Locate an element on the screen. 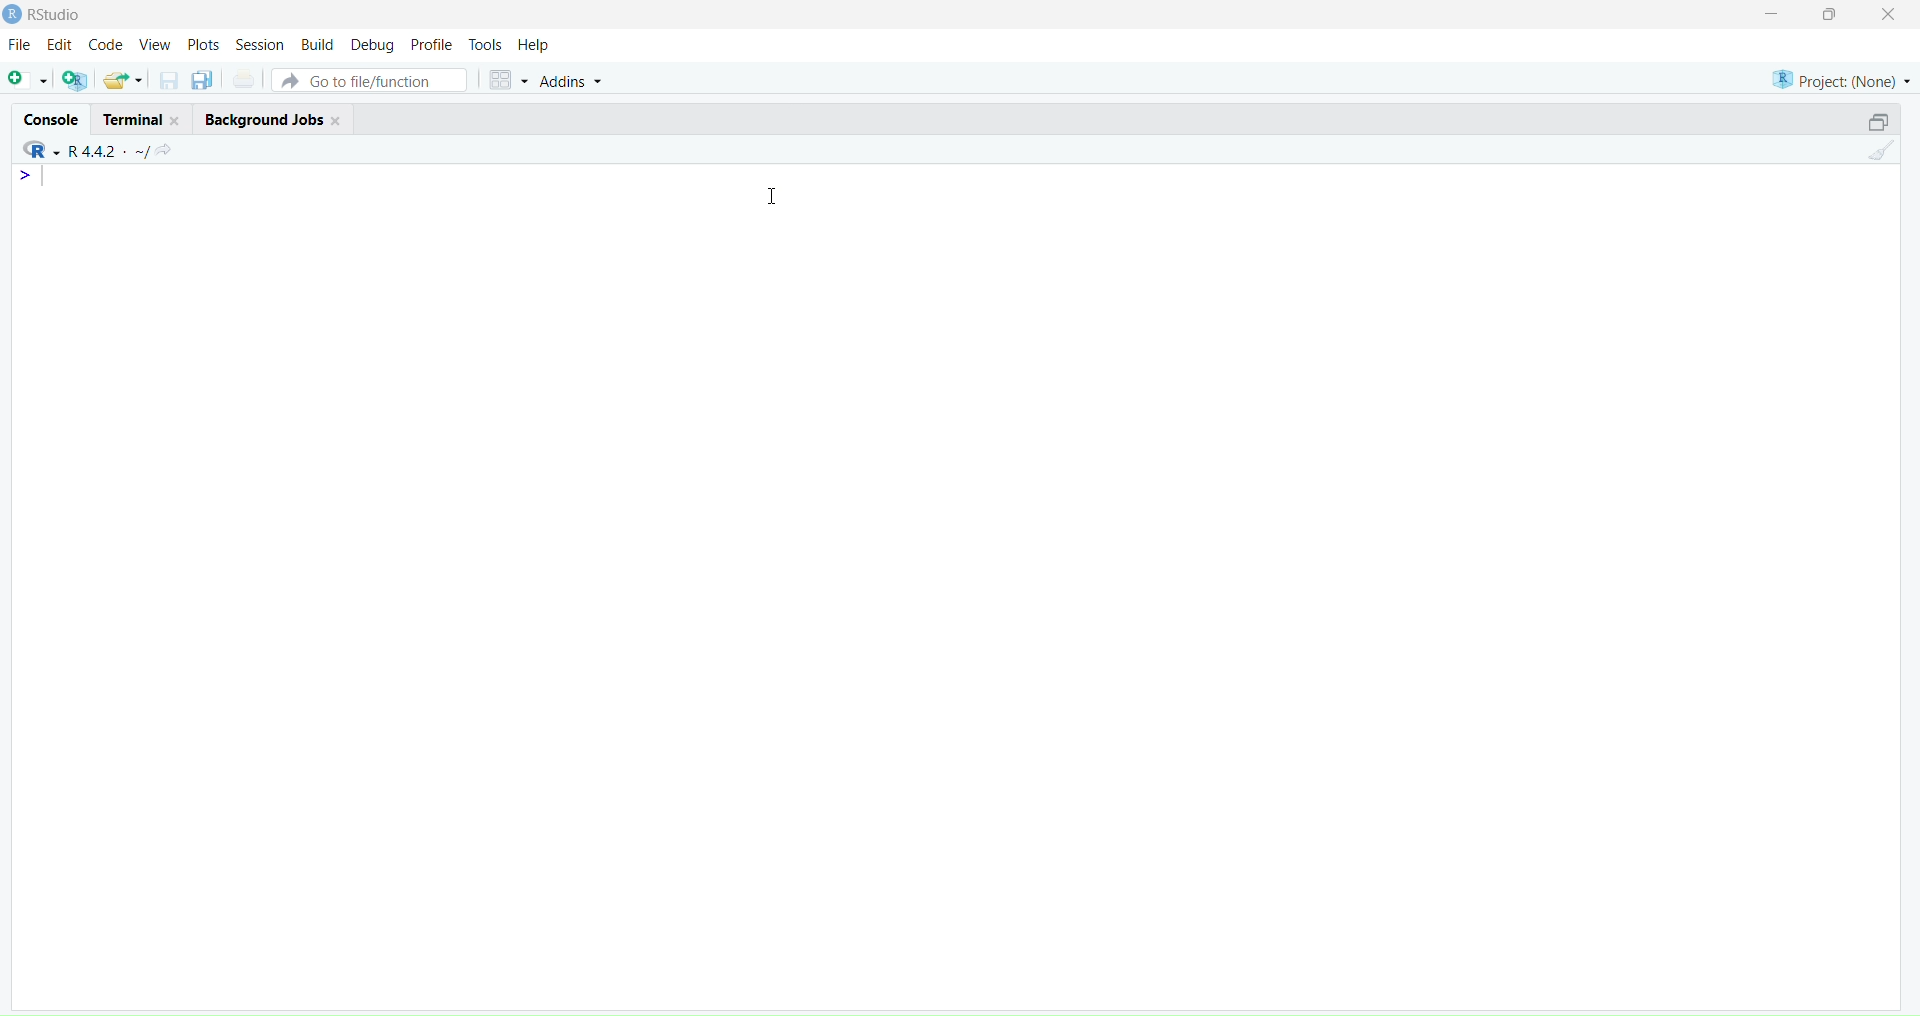 Image resolution: width=1920 pixels, height=1016 pixels. maximise is located at coordinates (1834, 14).